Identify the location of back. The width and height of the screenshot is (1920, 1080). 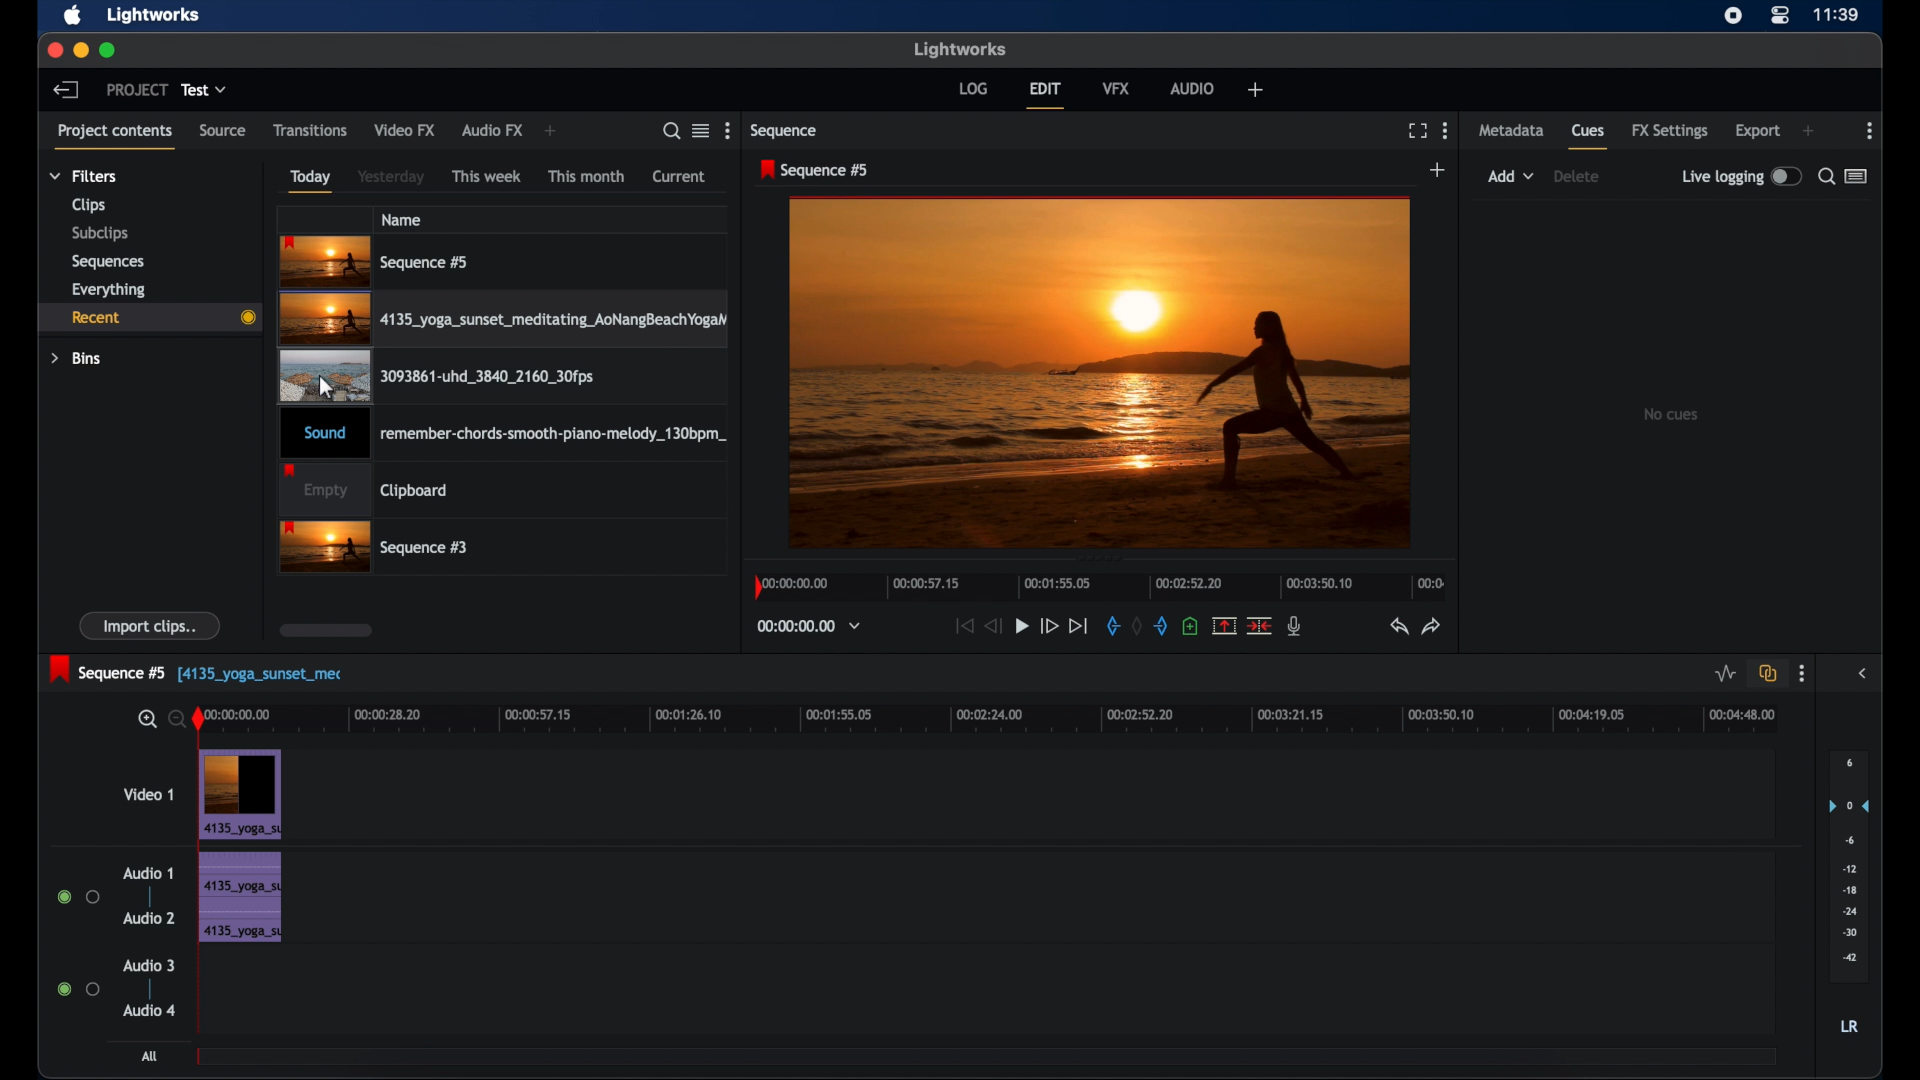
(67, 89).